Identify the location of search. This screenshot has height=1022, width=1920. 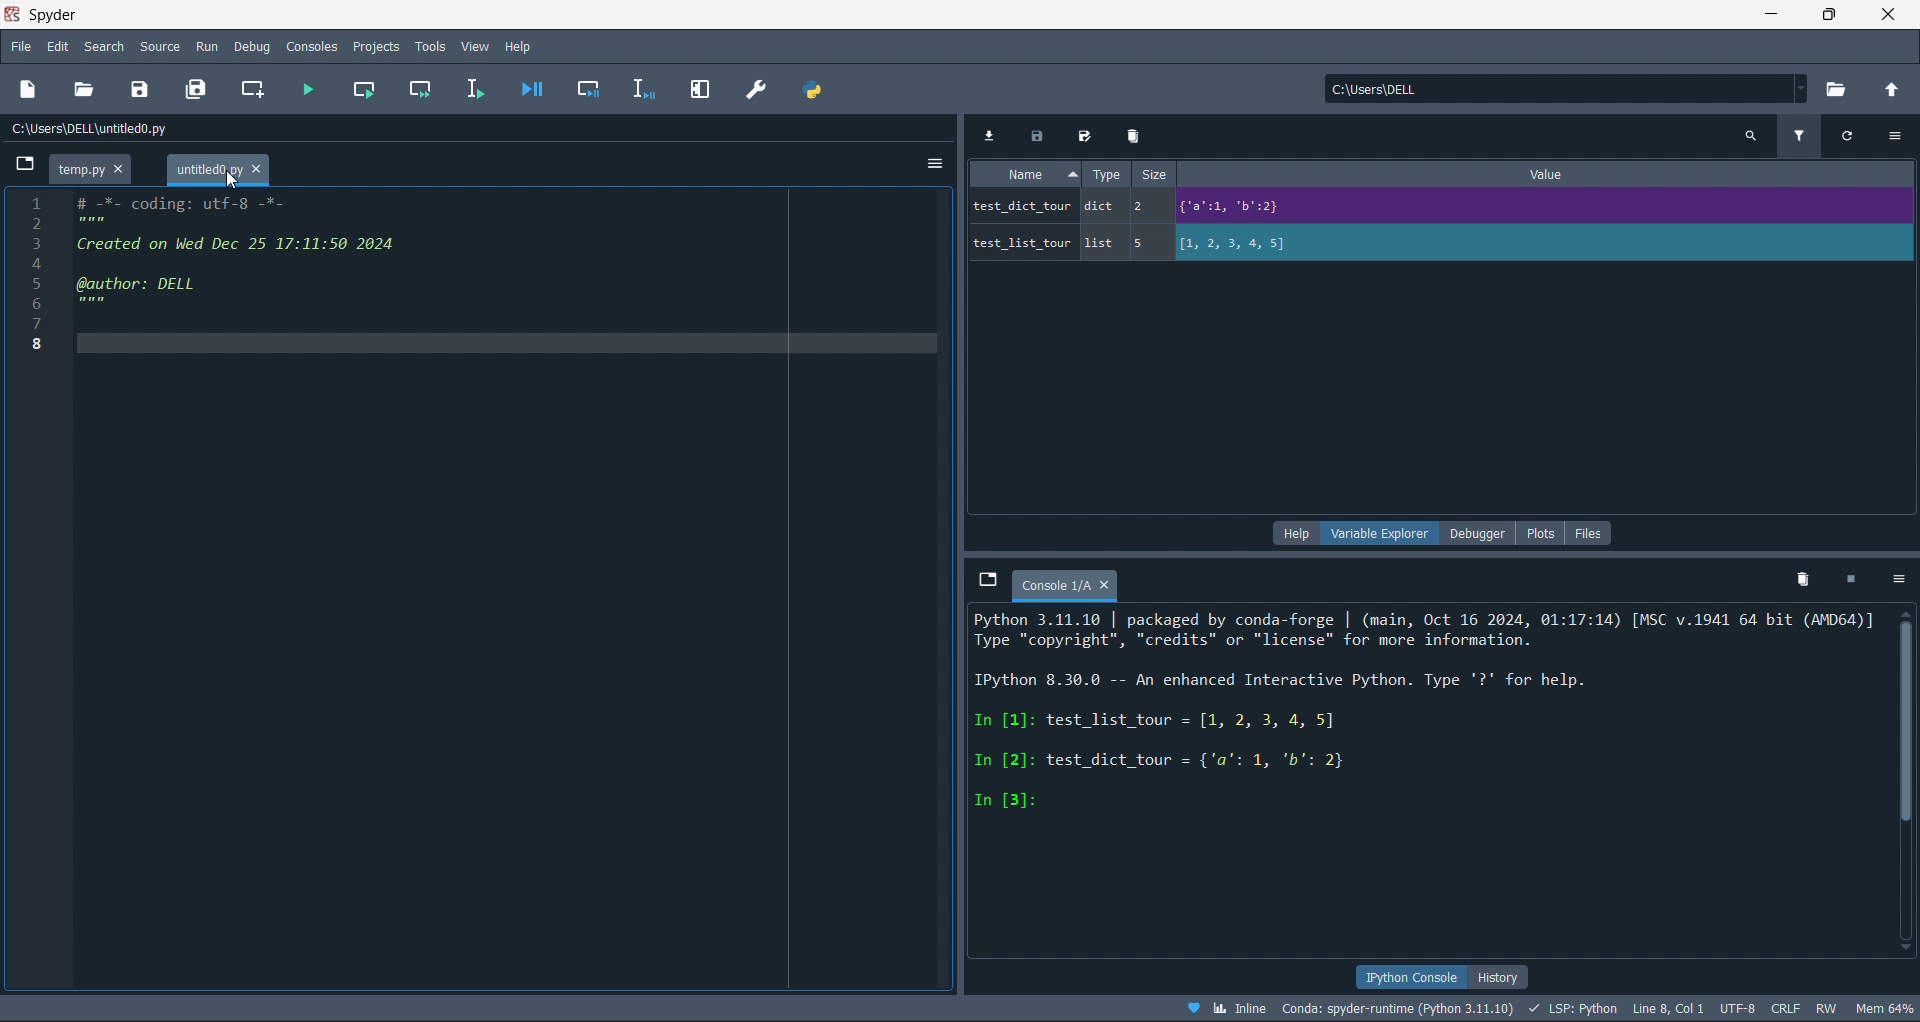
(1749, 135).